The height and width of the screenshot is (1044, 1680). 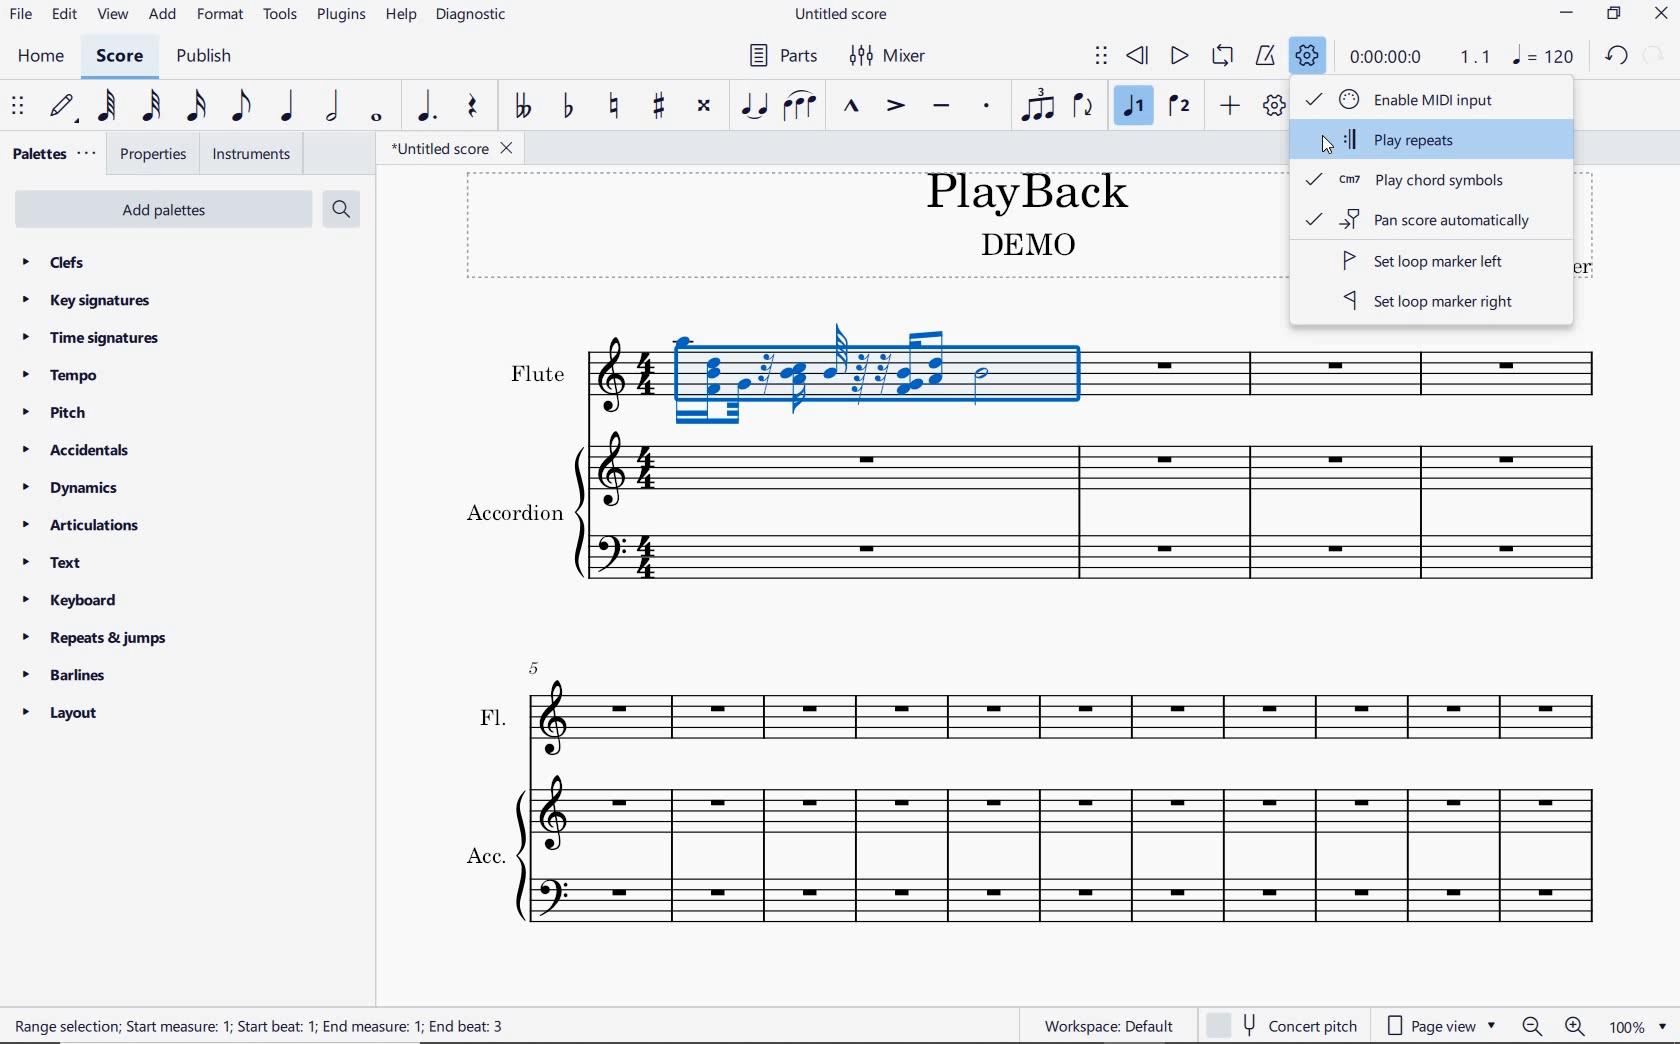 What do you see at coordinates (1429, 180) in the screenshot?
I see `play chord symbols` at bounding box center [1429, 180].